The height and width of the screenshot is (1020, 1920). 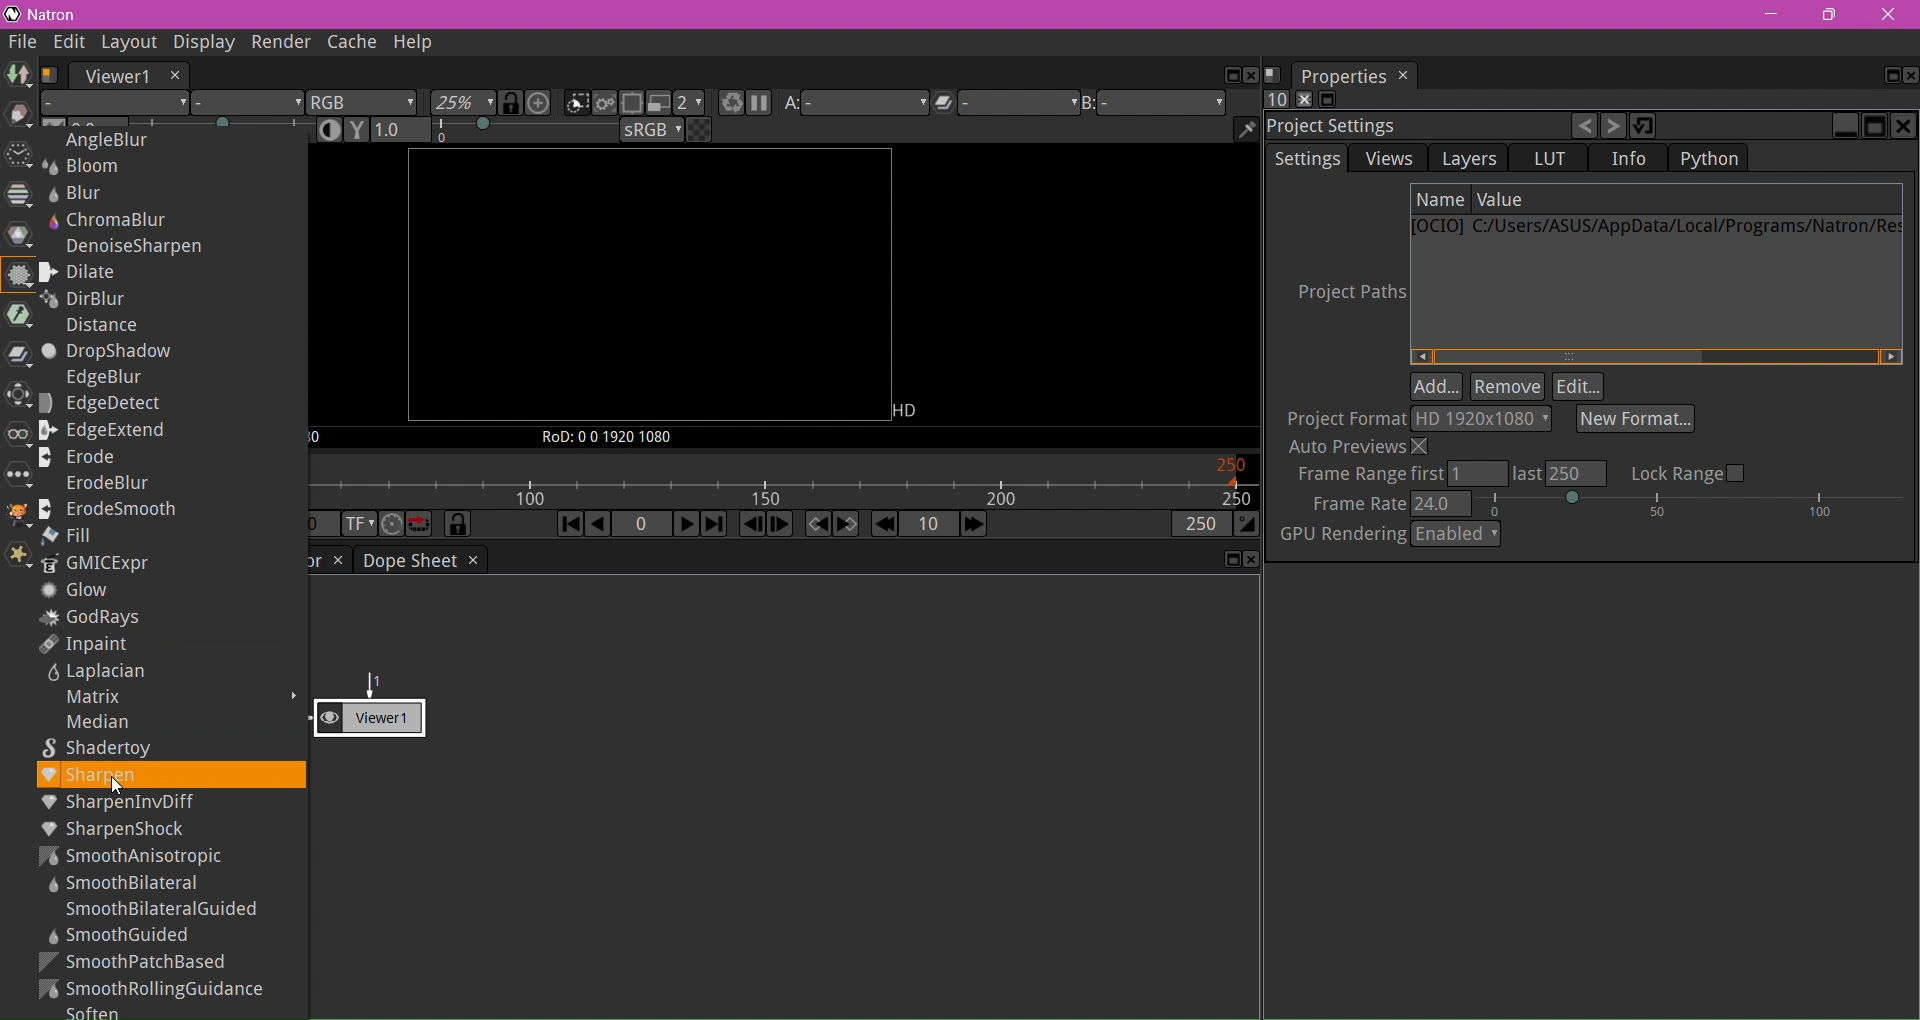 What do you see at coordinates (115, 828) in the screenshot?
I see `SharpenShock` at bounding box center [115, 828].